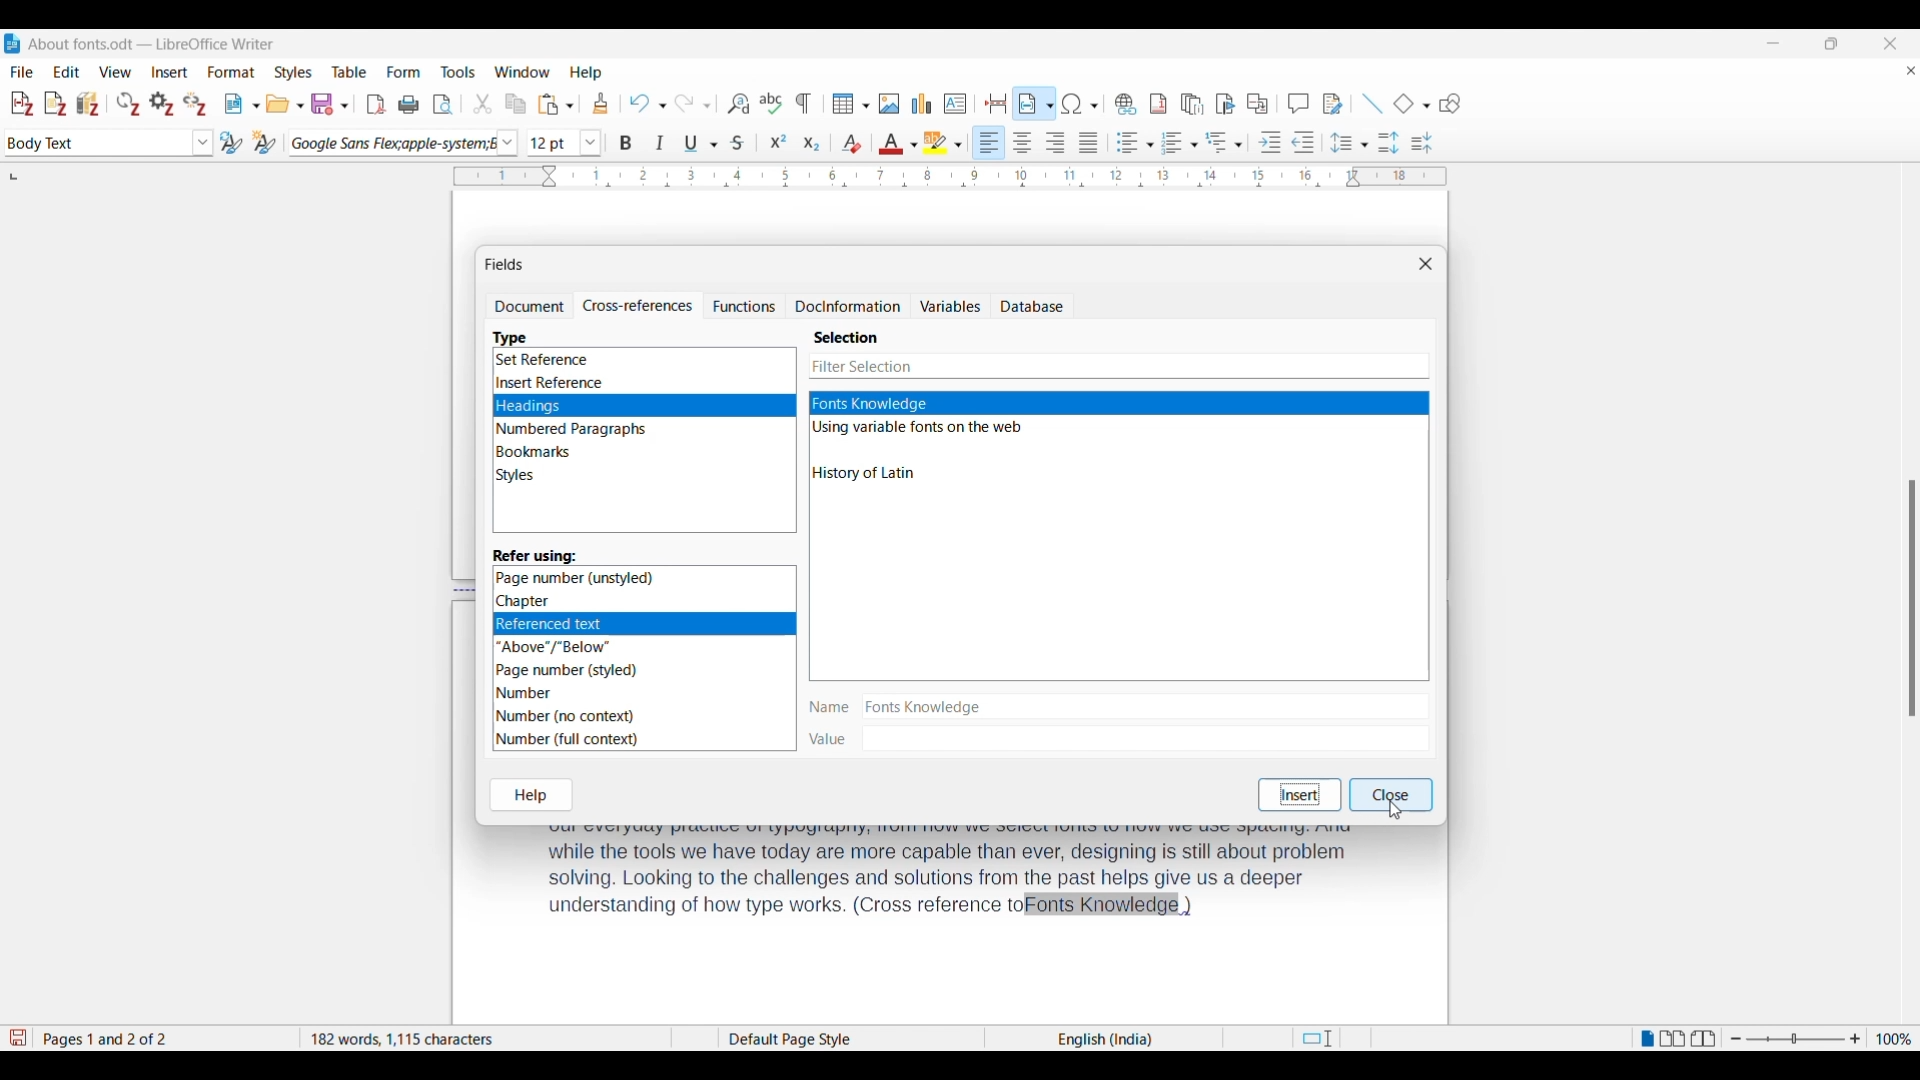  Describe the element at coordinates (1831, 43) in the screenshot. I see `Show interface in a smaller tab` at that location.